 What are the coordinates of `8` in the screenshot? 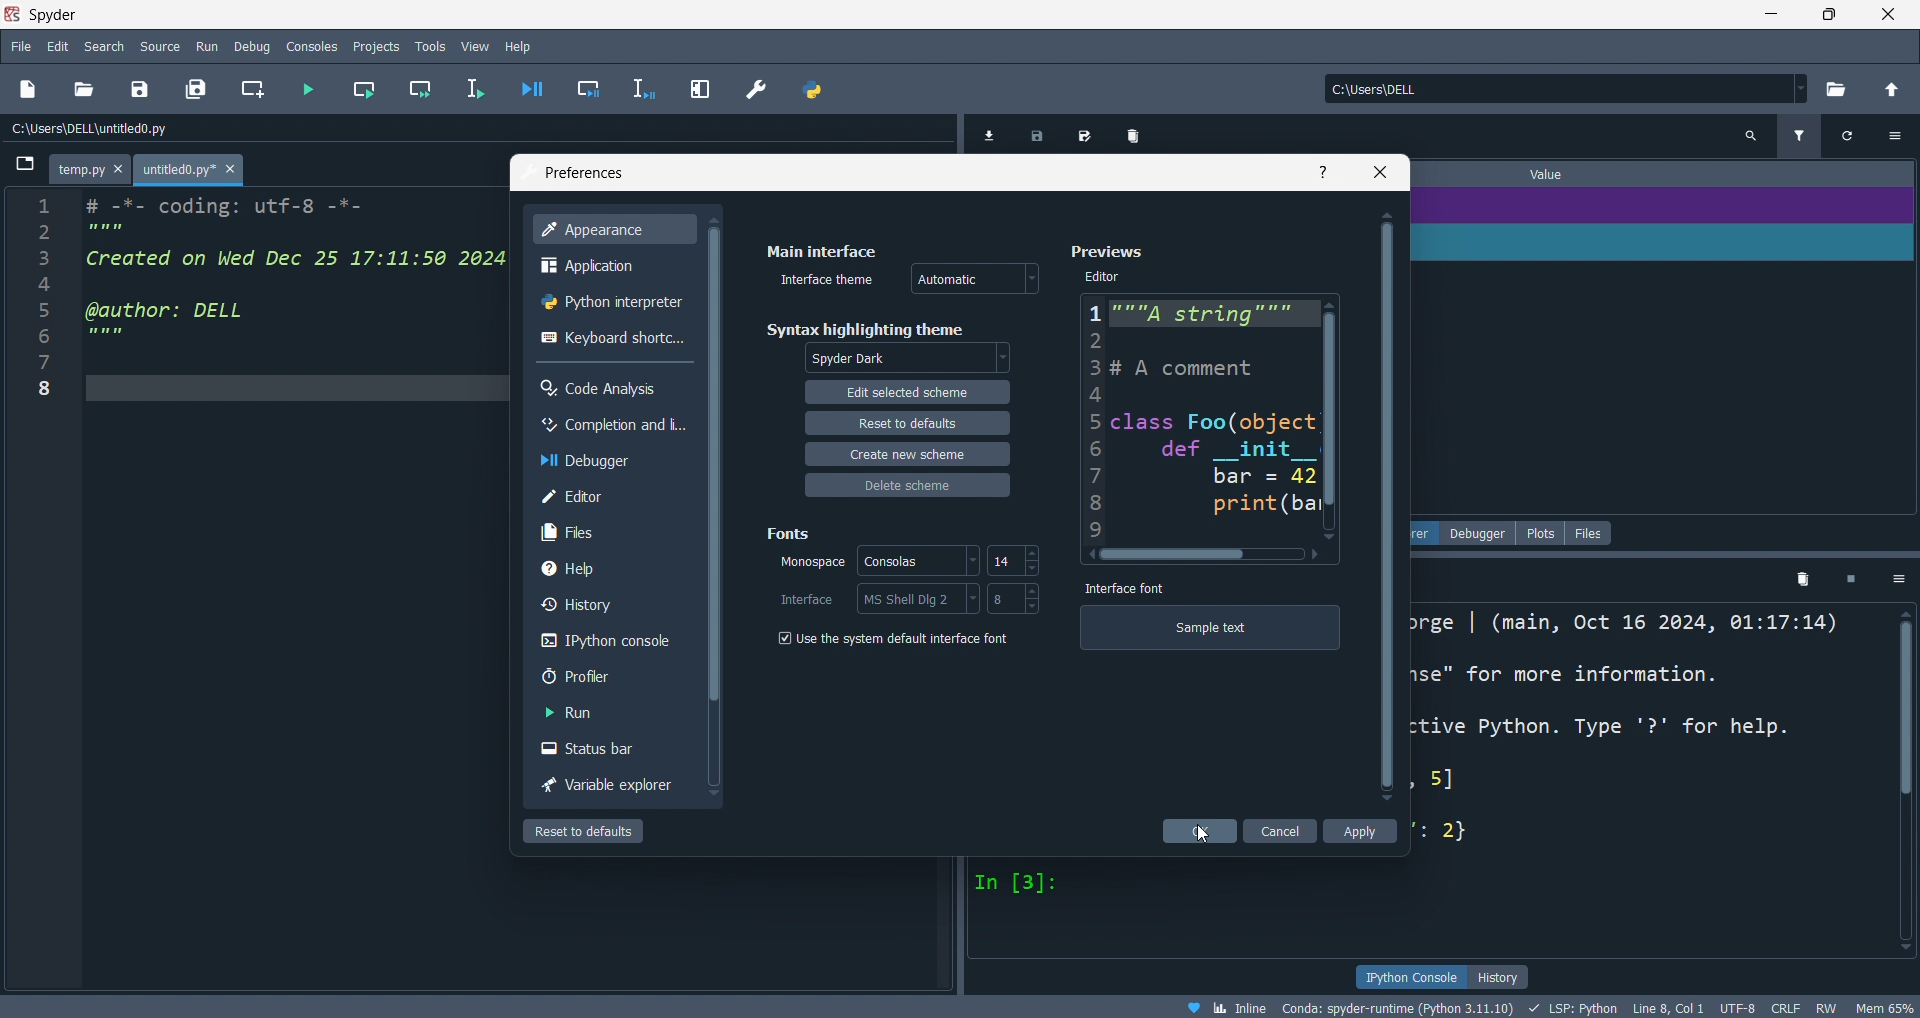 It's located at (1000, 596).